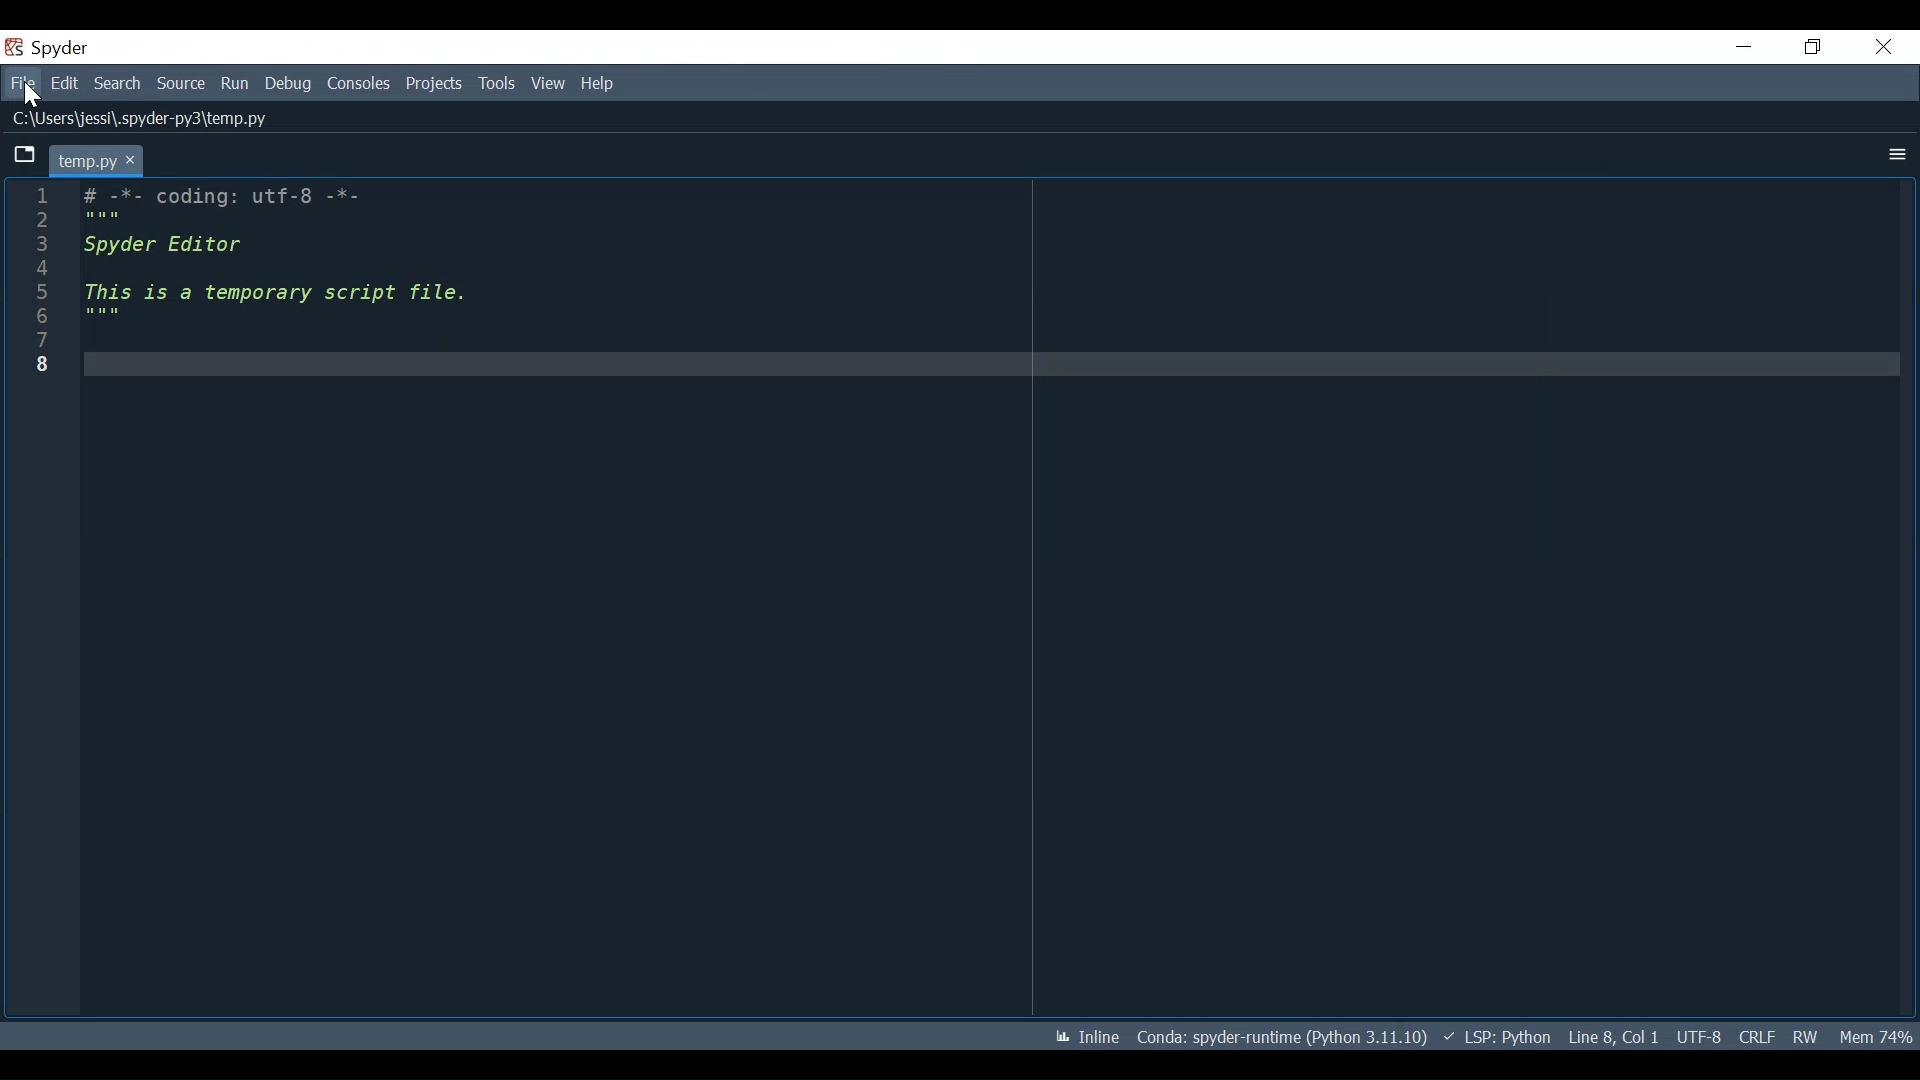 The width and height of the screenshot is (1920, 1080). I want to click on UTF-8, so click(1697, 1034).